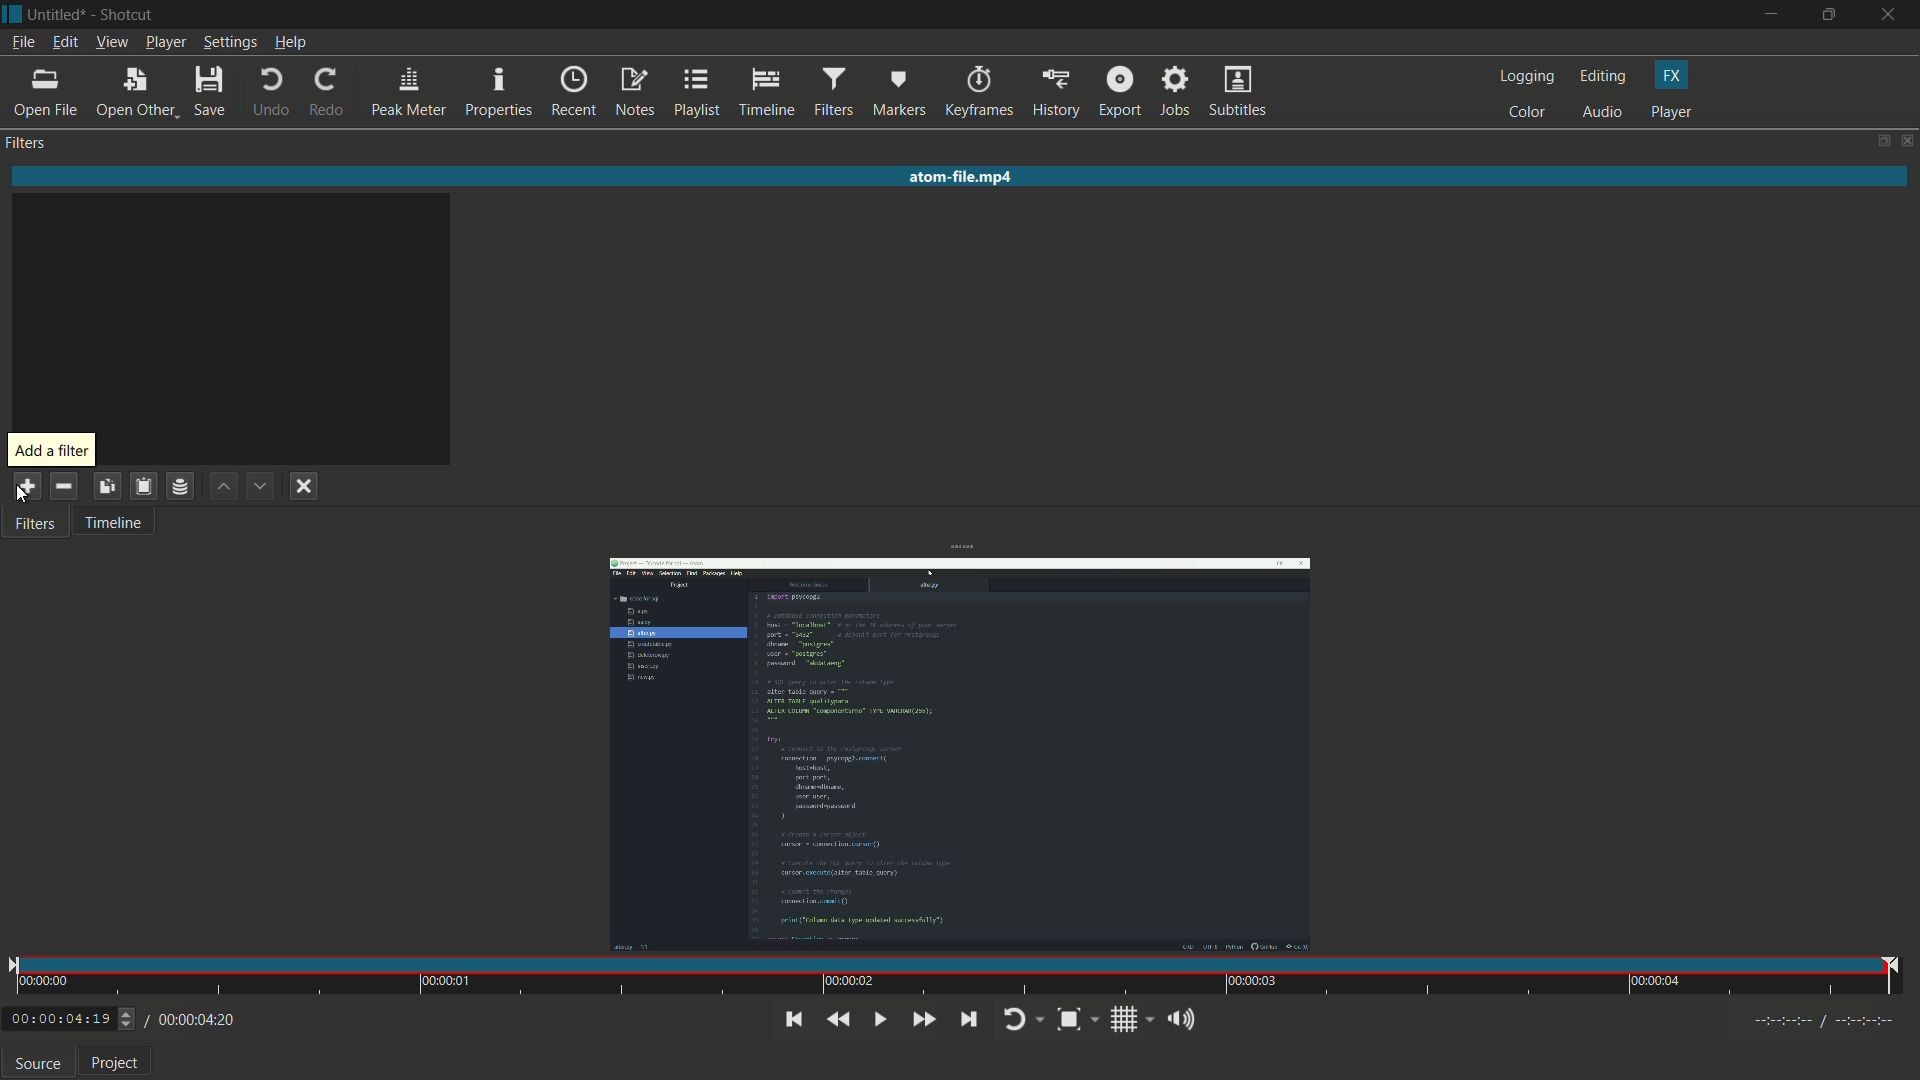  I want to click on close app, so click(1892, 15).